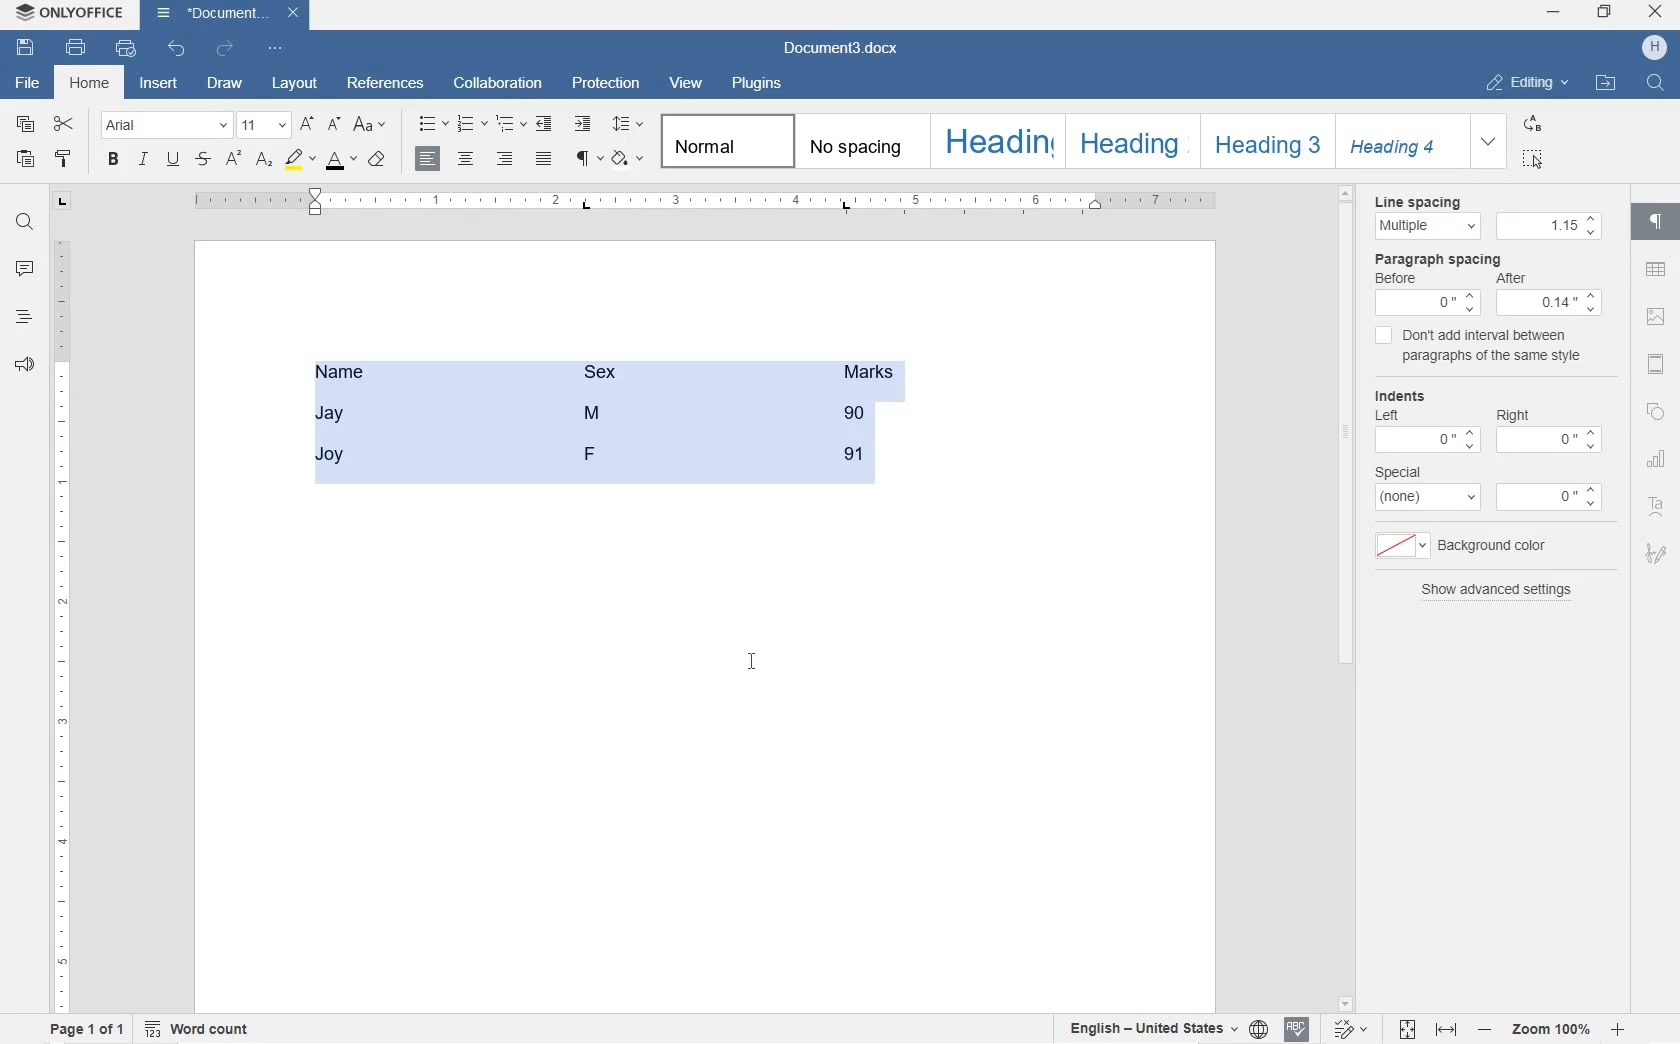  What do you see at coordinates (1428, 501) in the screenshot?
I see `none` at bounding box center [1428, 501].